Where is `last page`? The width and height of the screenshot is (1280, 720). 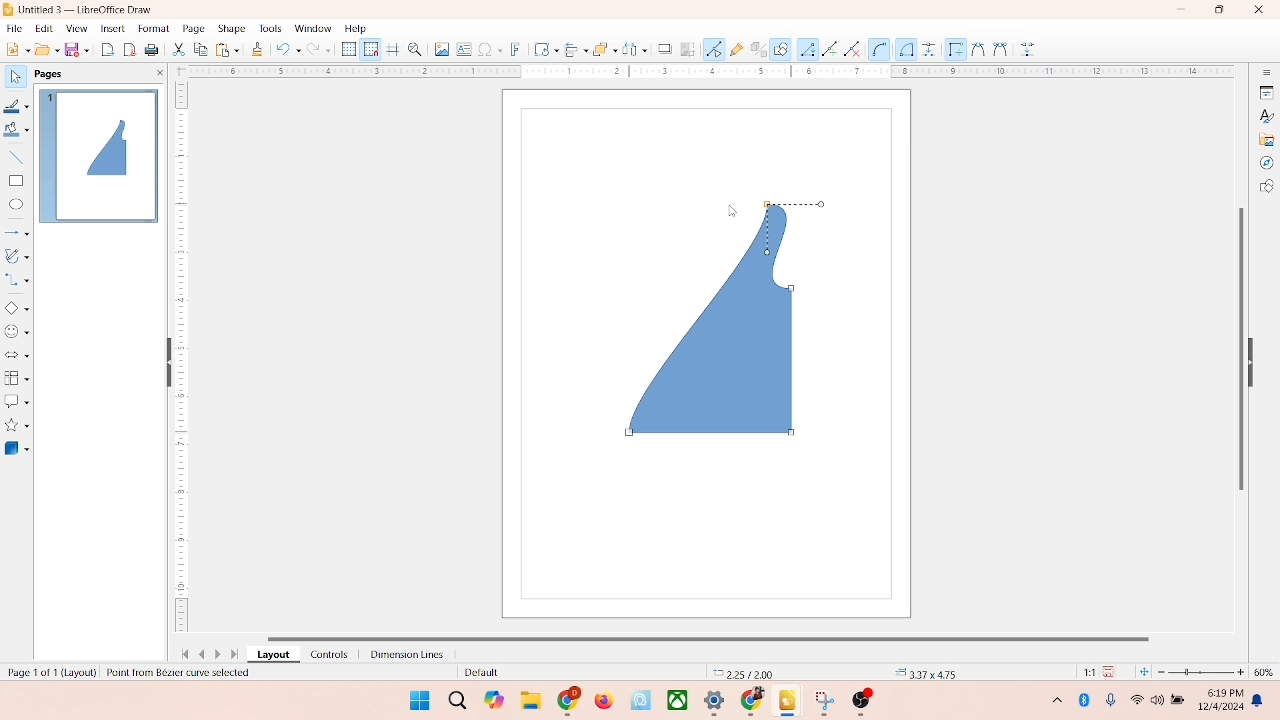 last page is located at coordinates (236, 655).